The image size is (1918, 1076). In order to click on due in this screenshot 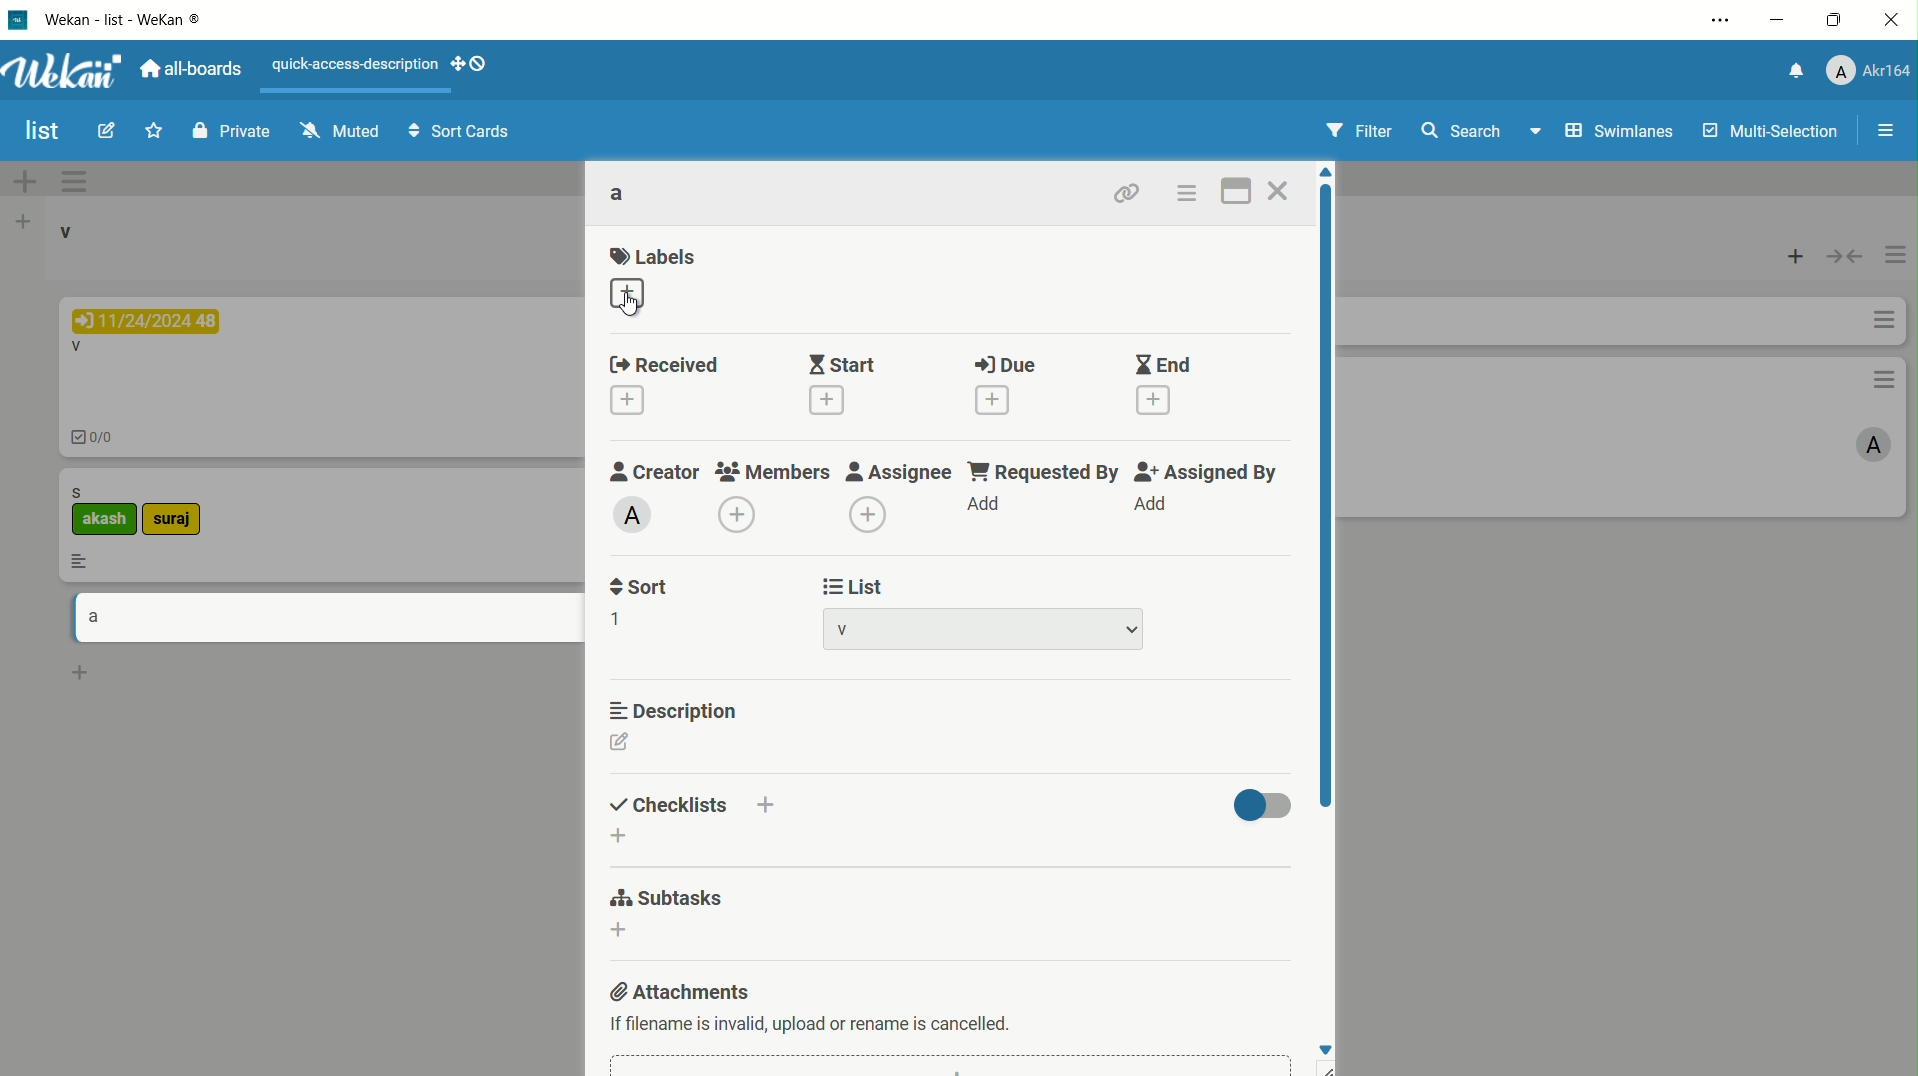, I will do `click(1006, 365)`.